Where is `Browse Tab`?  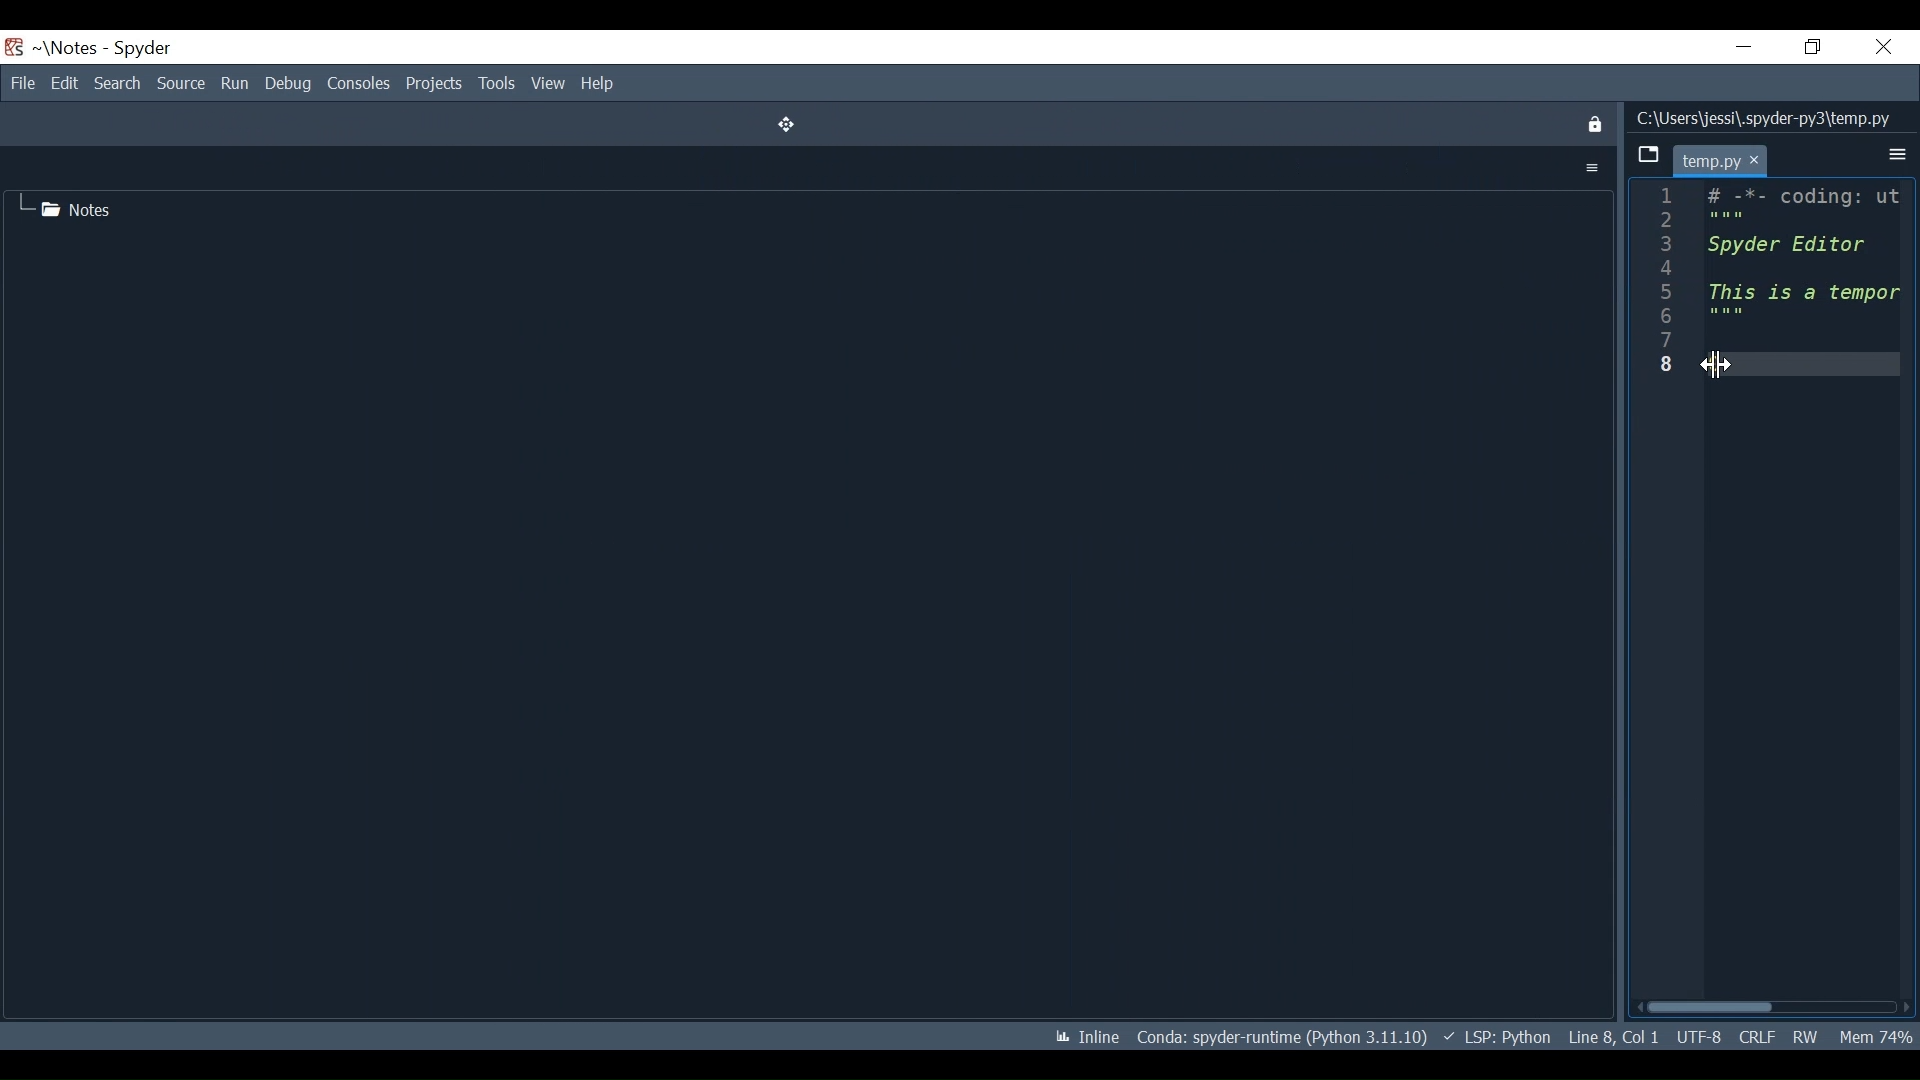
Browse Tab is located at coordinates (1649, 155).